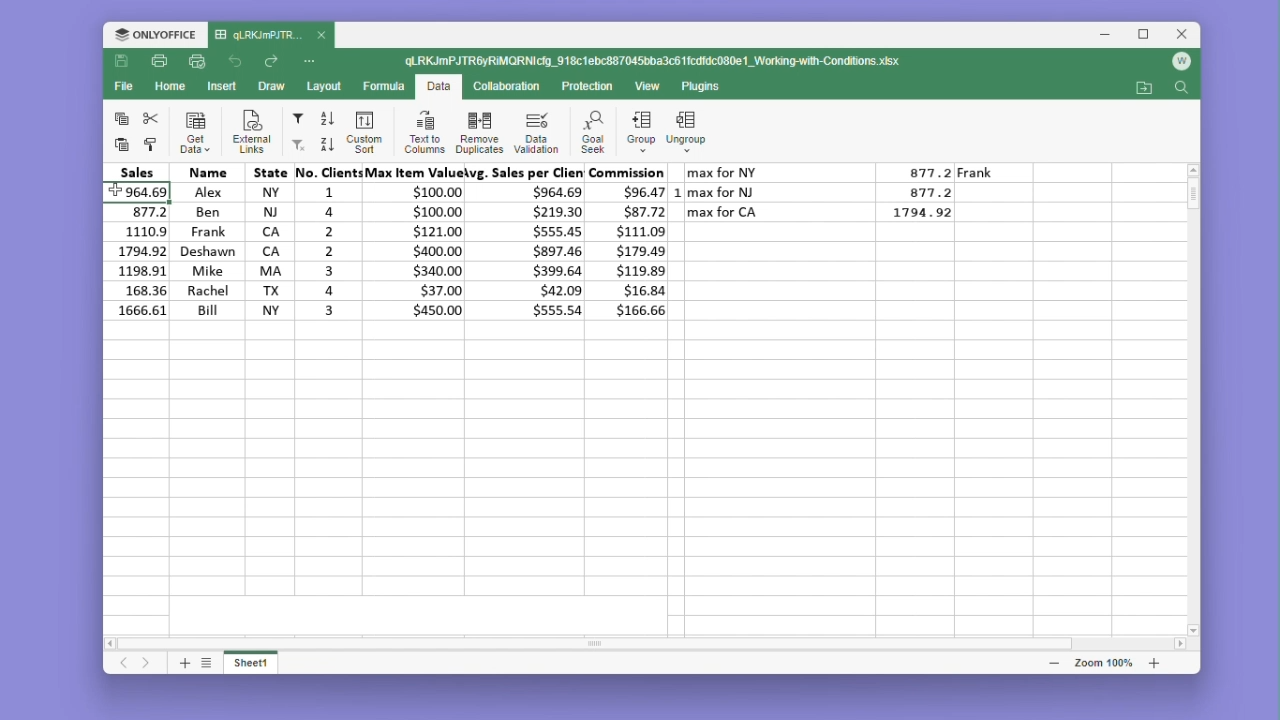 The width and height of the screenshot is (1280, 720). I want to click on sort ascending, so click(328, 119).